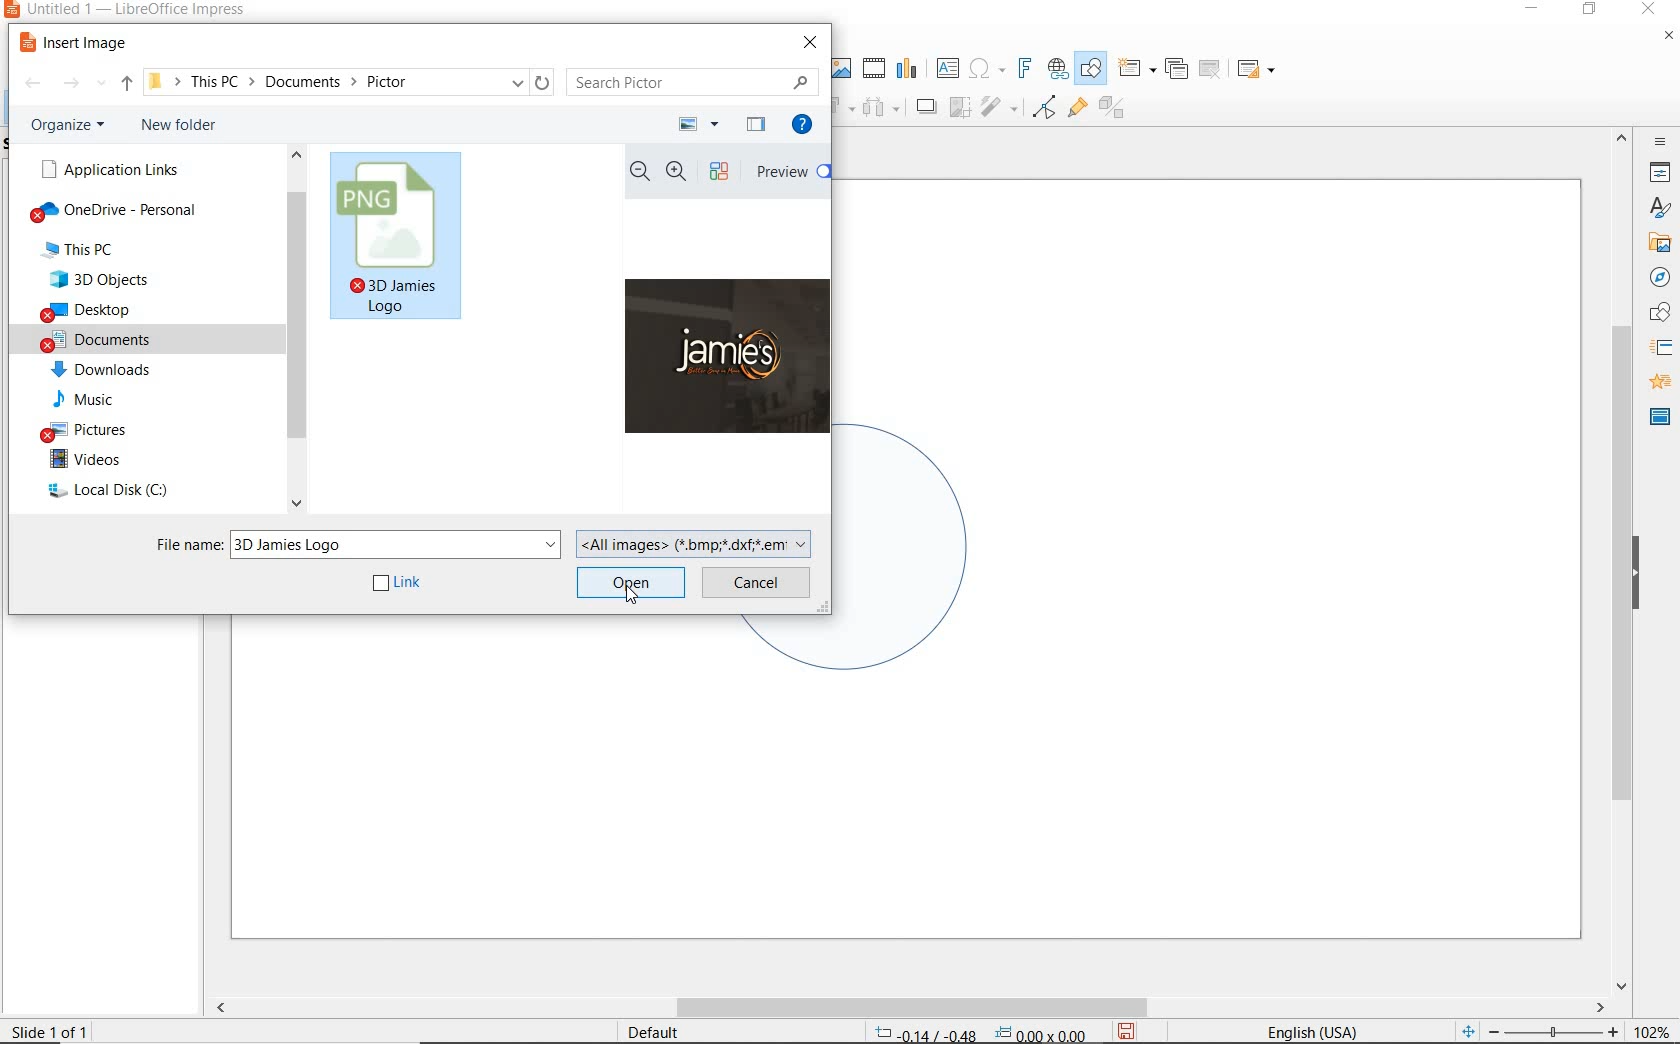 The height and width of the screenshot is (1044, 1680). I want to click on properties, so click(1658, 172).